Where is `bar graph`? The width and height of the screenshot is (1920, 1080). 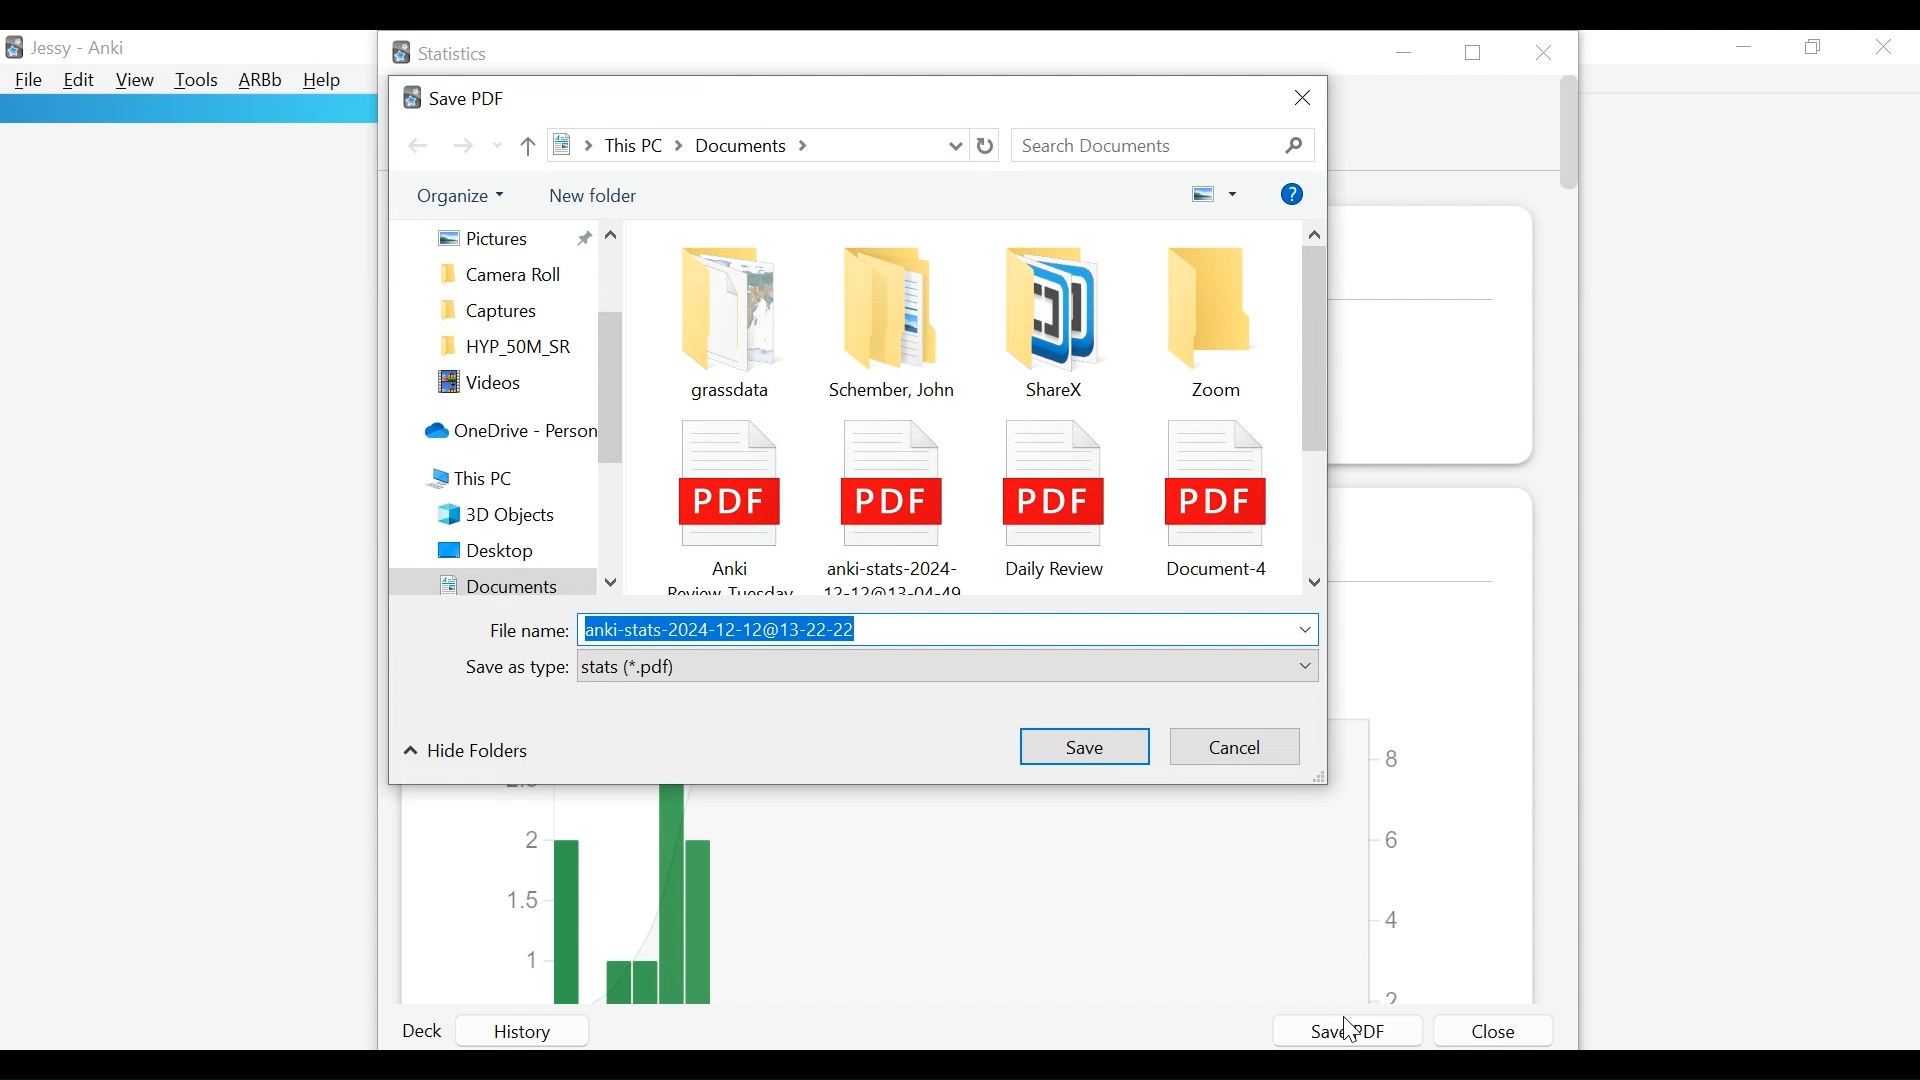 bar graph is located at coordinates (916, 896).